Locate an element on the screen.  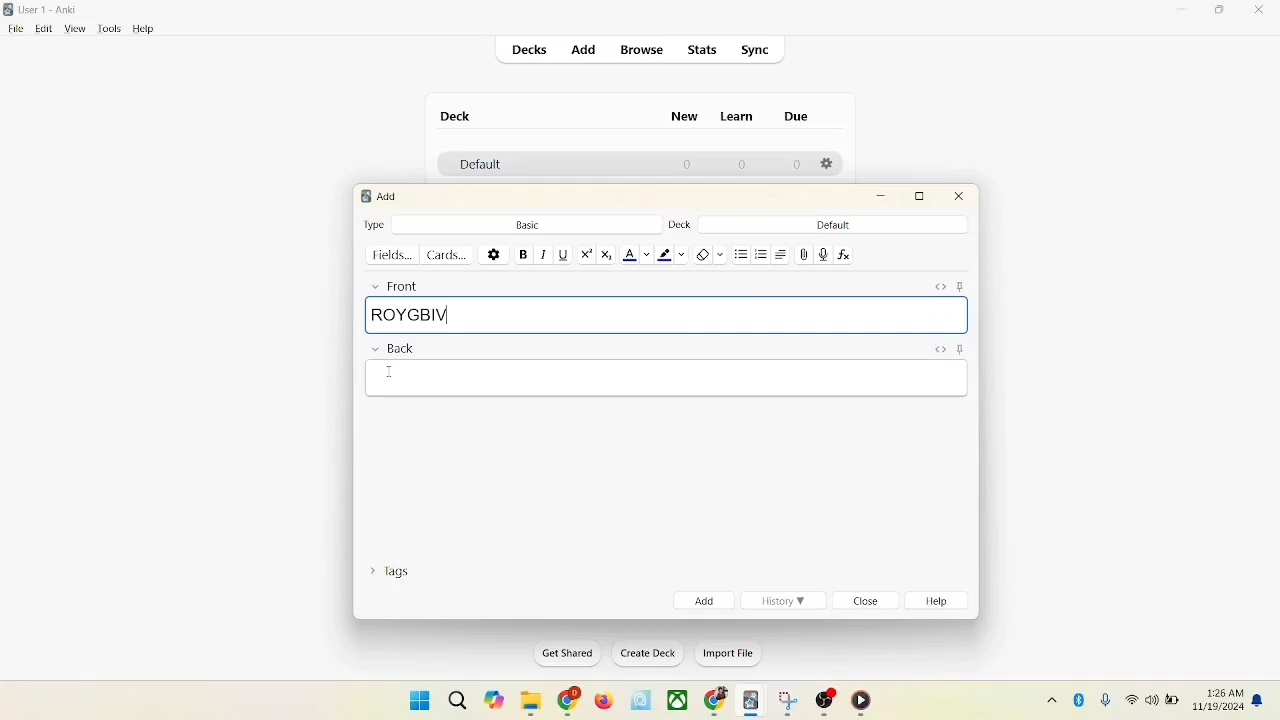
window is located at coordinates (412, 699).